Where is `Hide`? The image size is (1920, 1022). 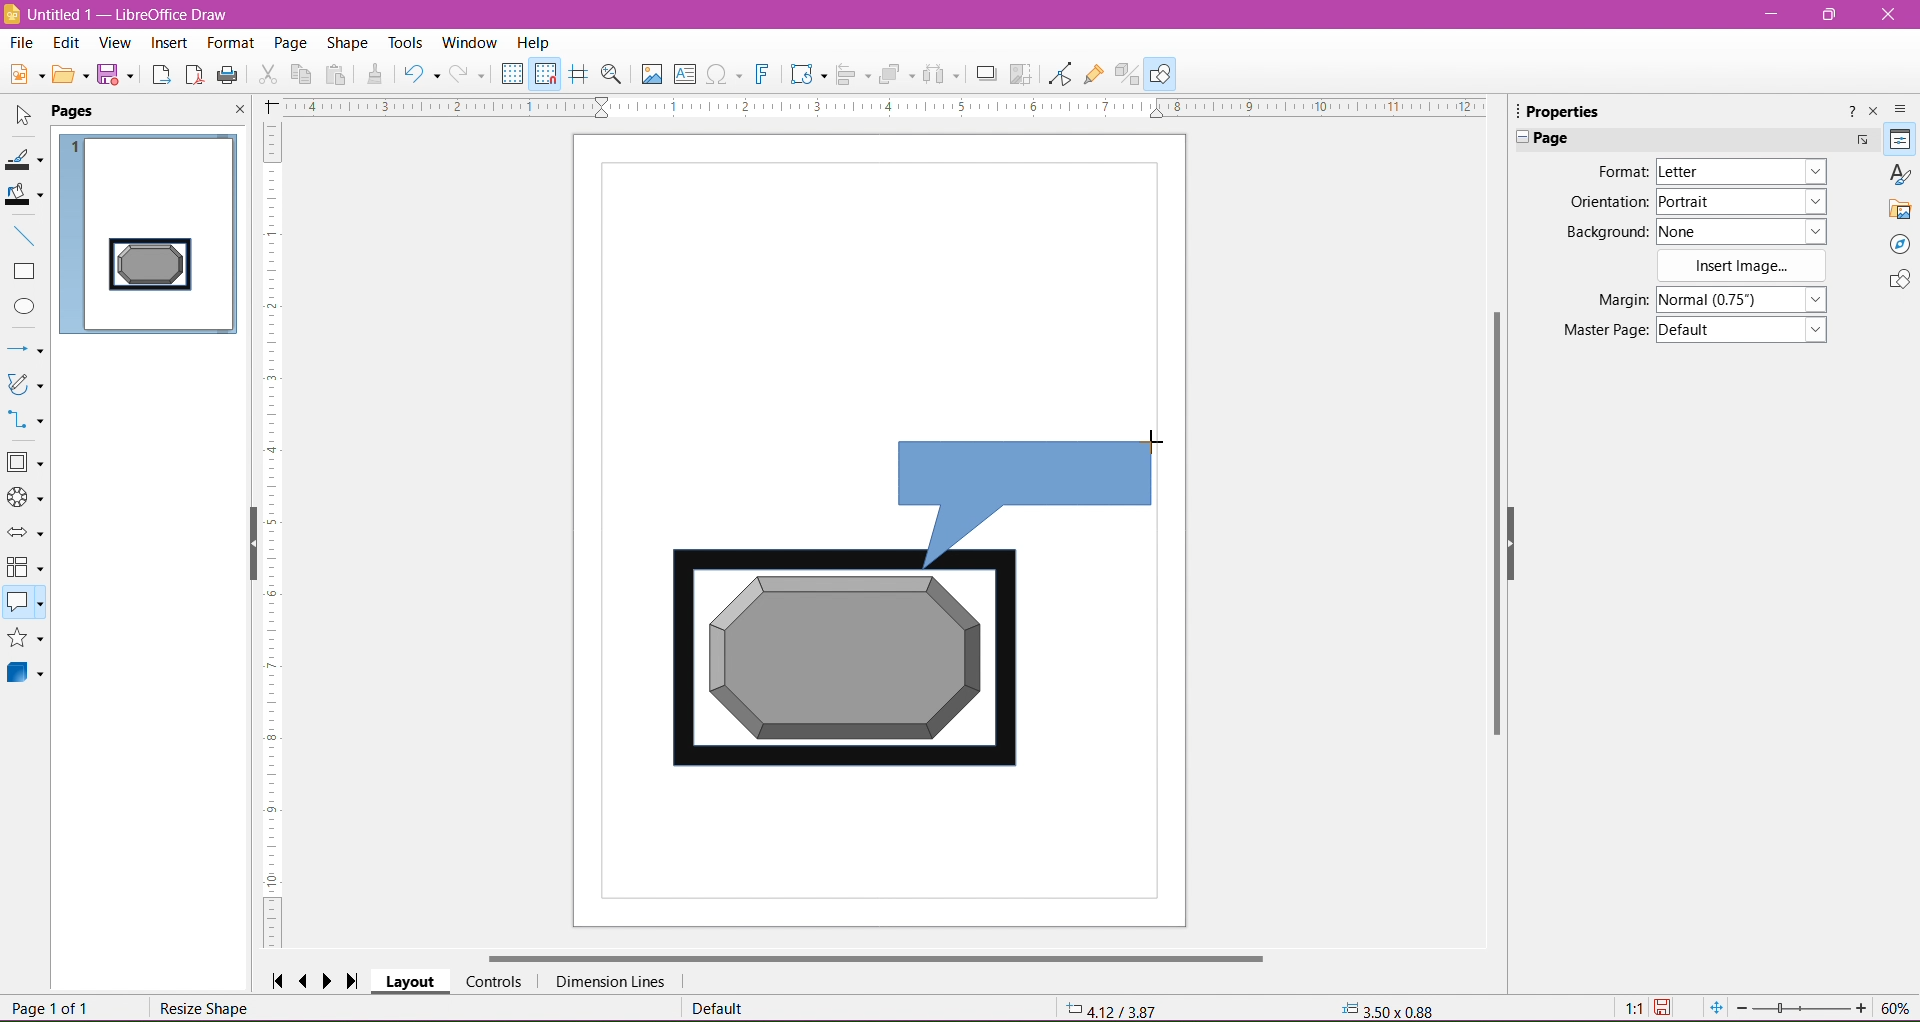
Hide is located at coordinates (1525, 553).